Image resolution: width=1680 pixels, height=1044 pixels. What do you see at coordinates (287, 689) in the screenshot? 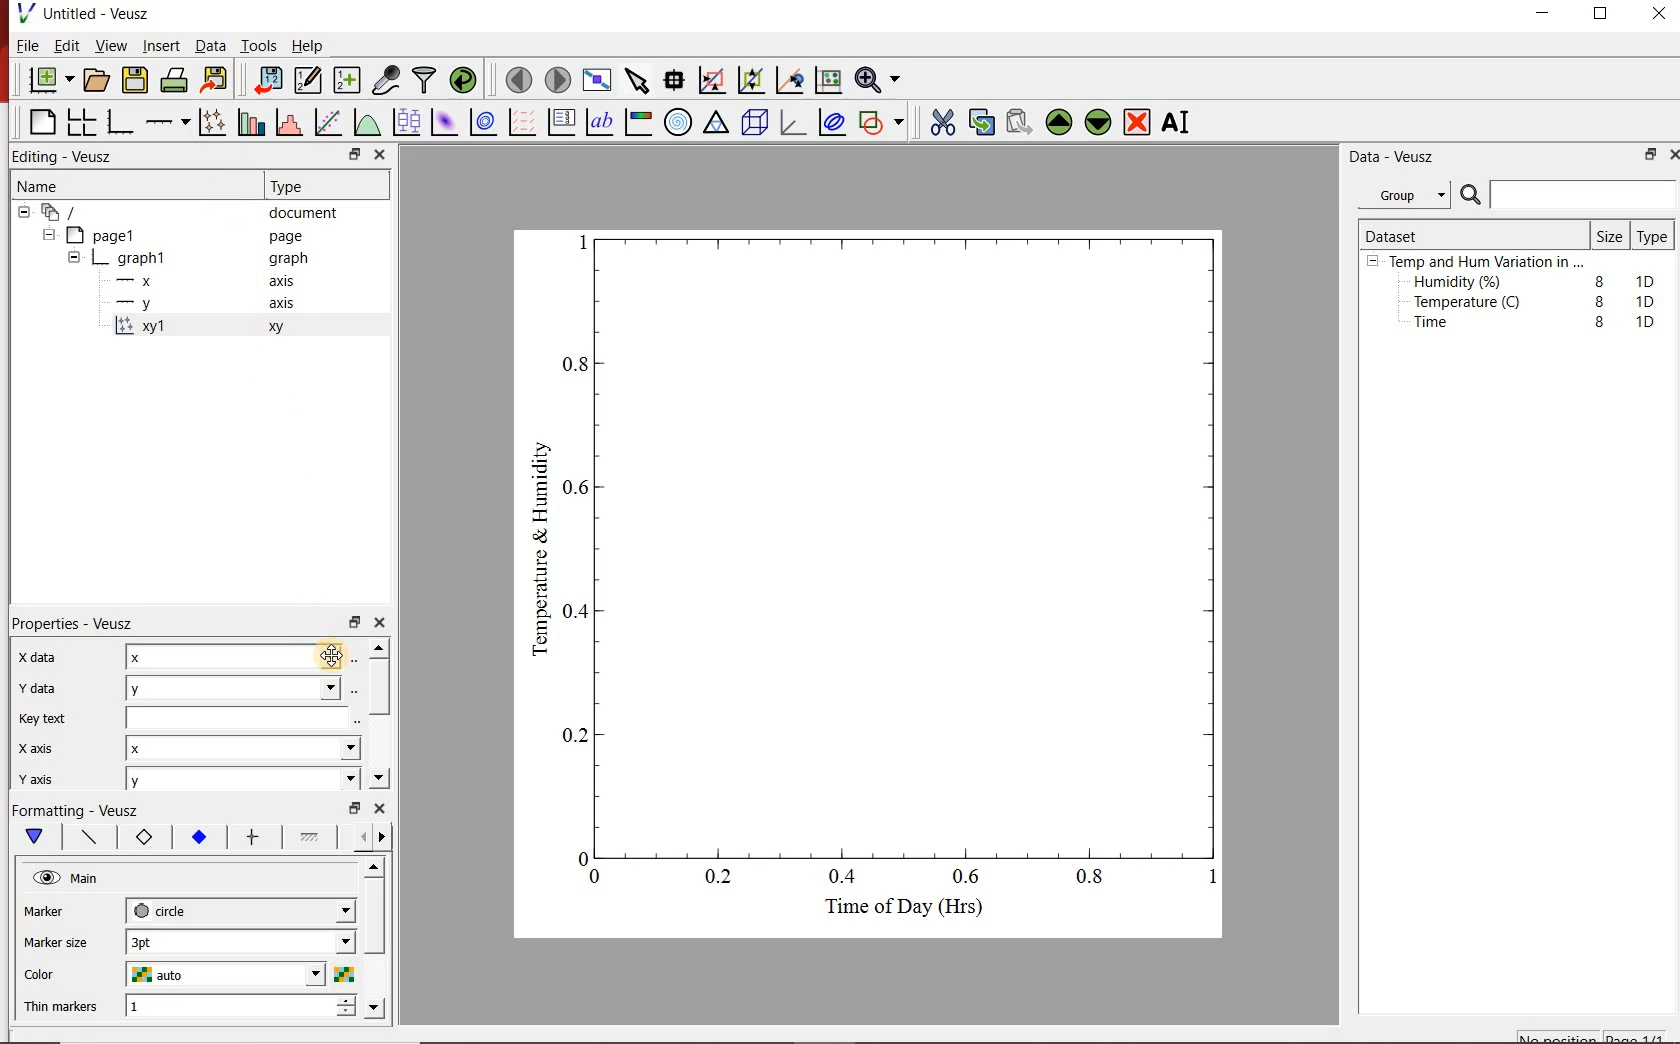
I see `y data dropdown` at bounding box center [287, 689].